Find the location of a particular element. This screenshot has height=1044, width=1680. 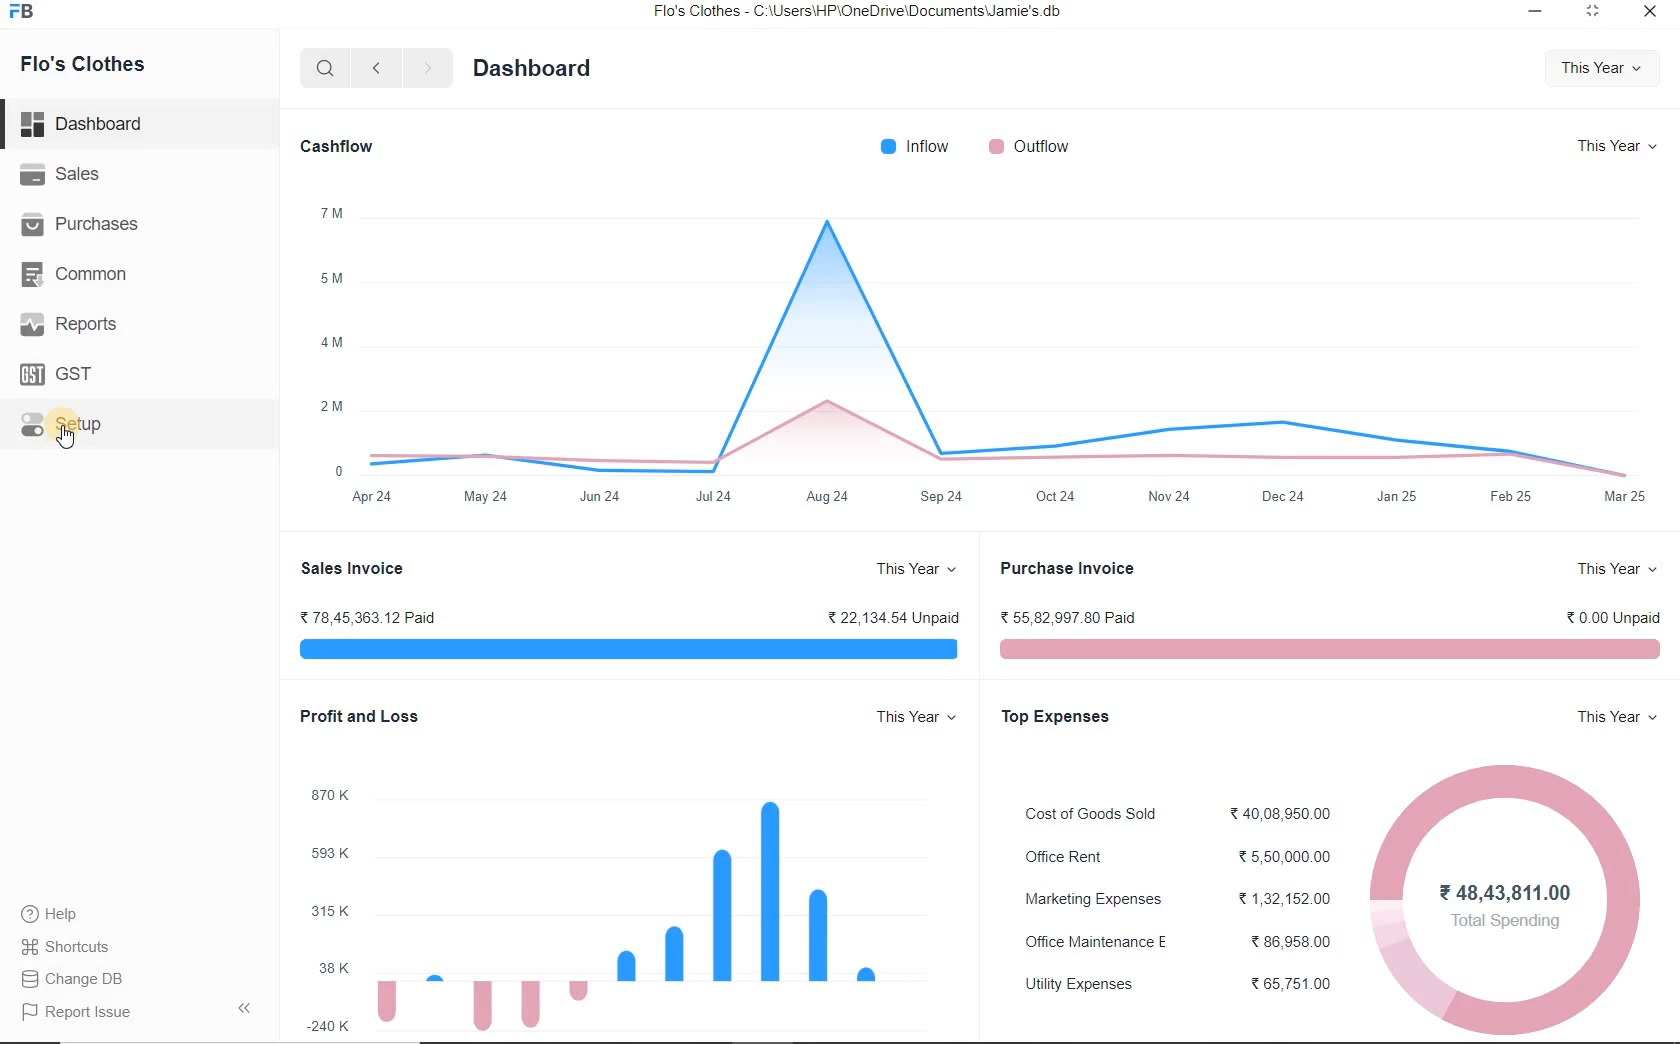

Office Rent is located at coordinates (1060, 857).